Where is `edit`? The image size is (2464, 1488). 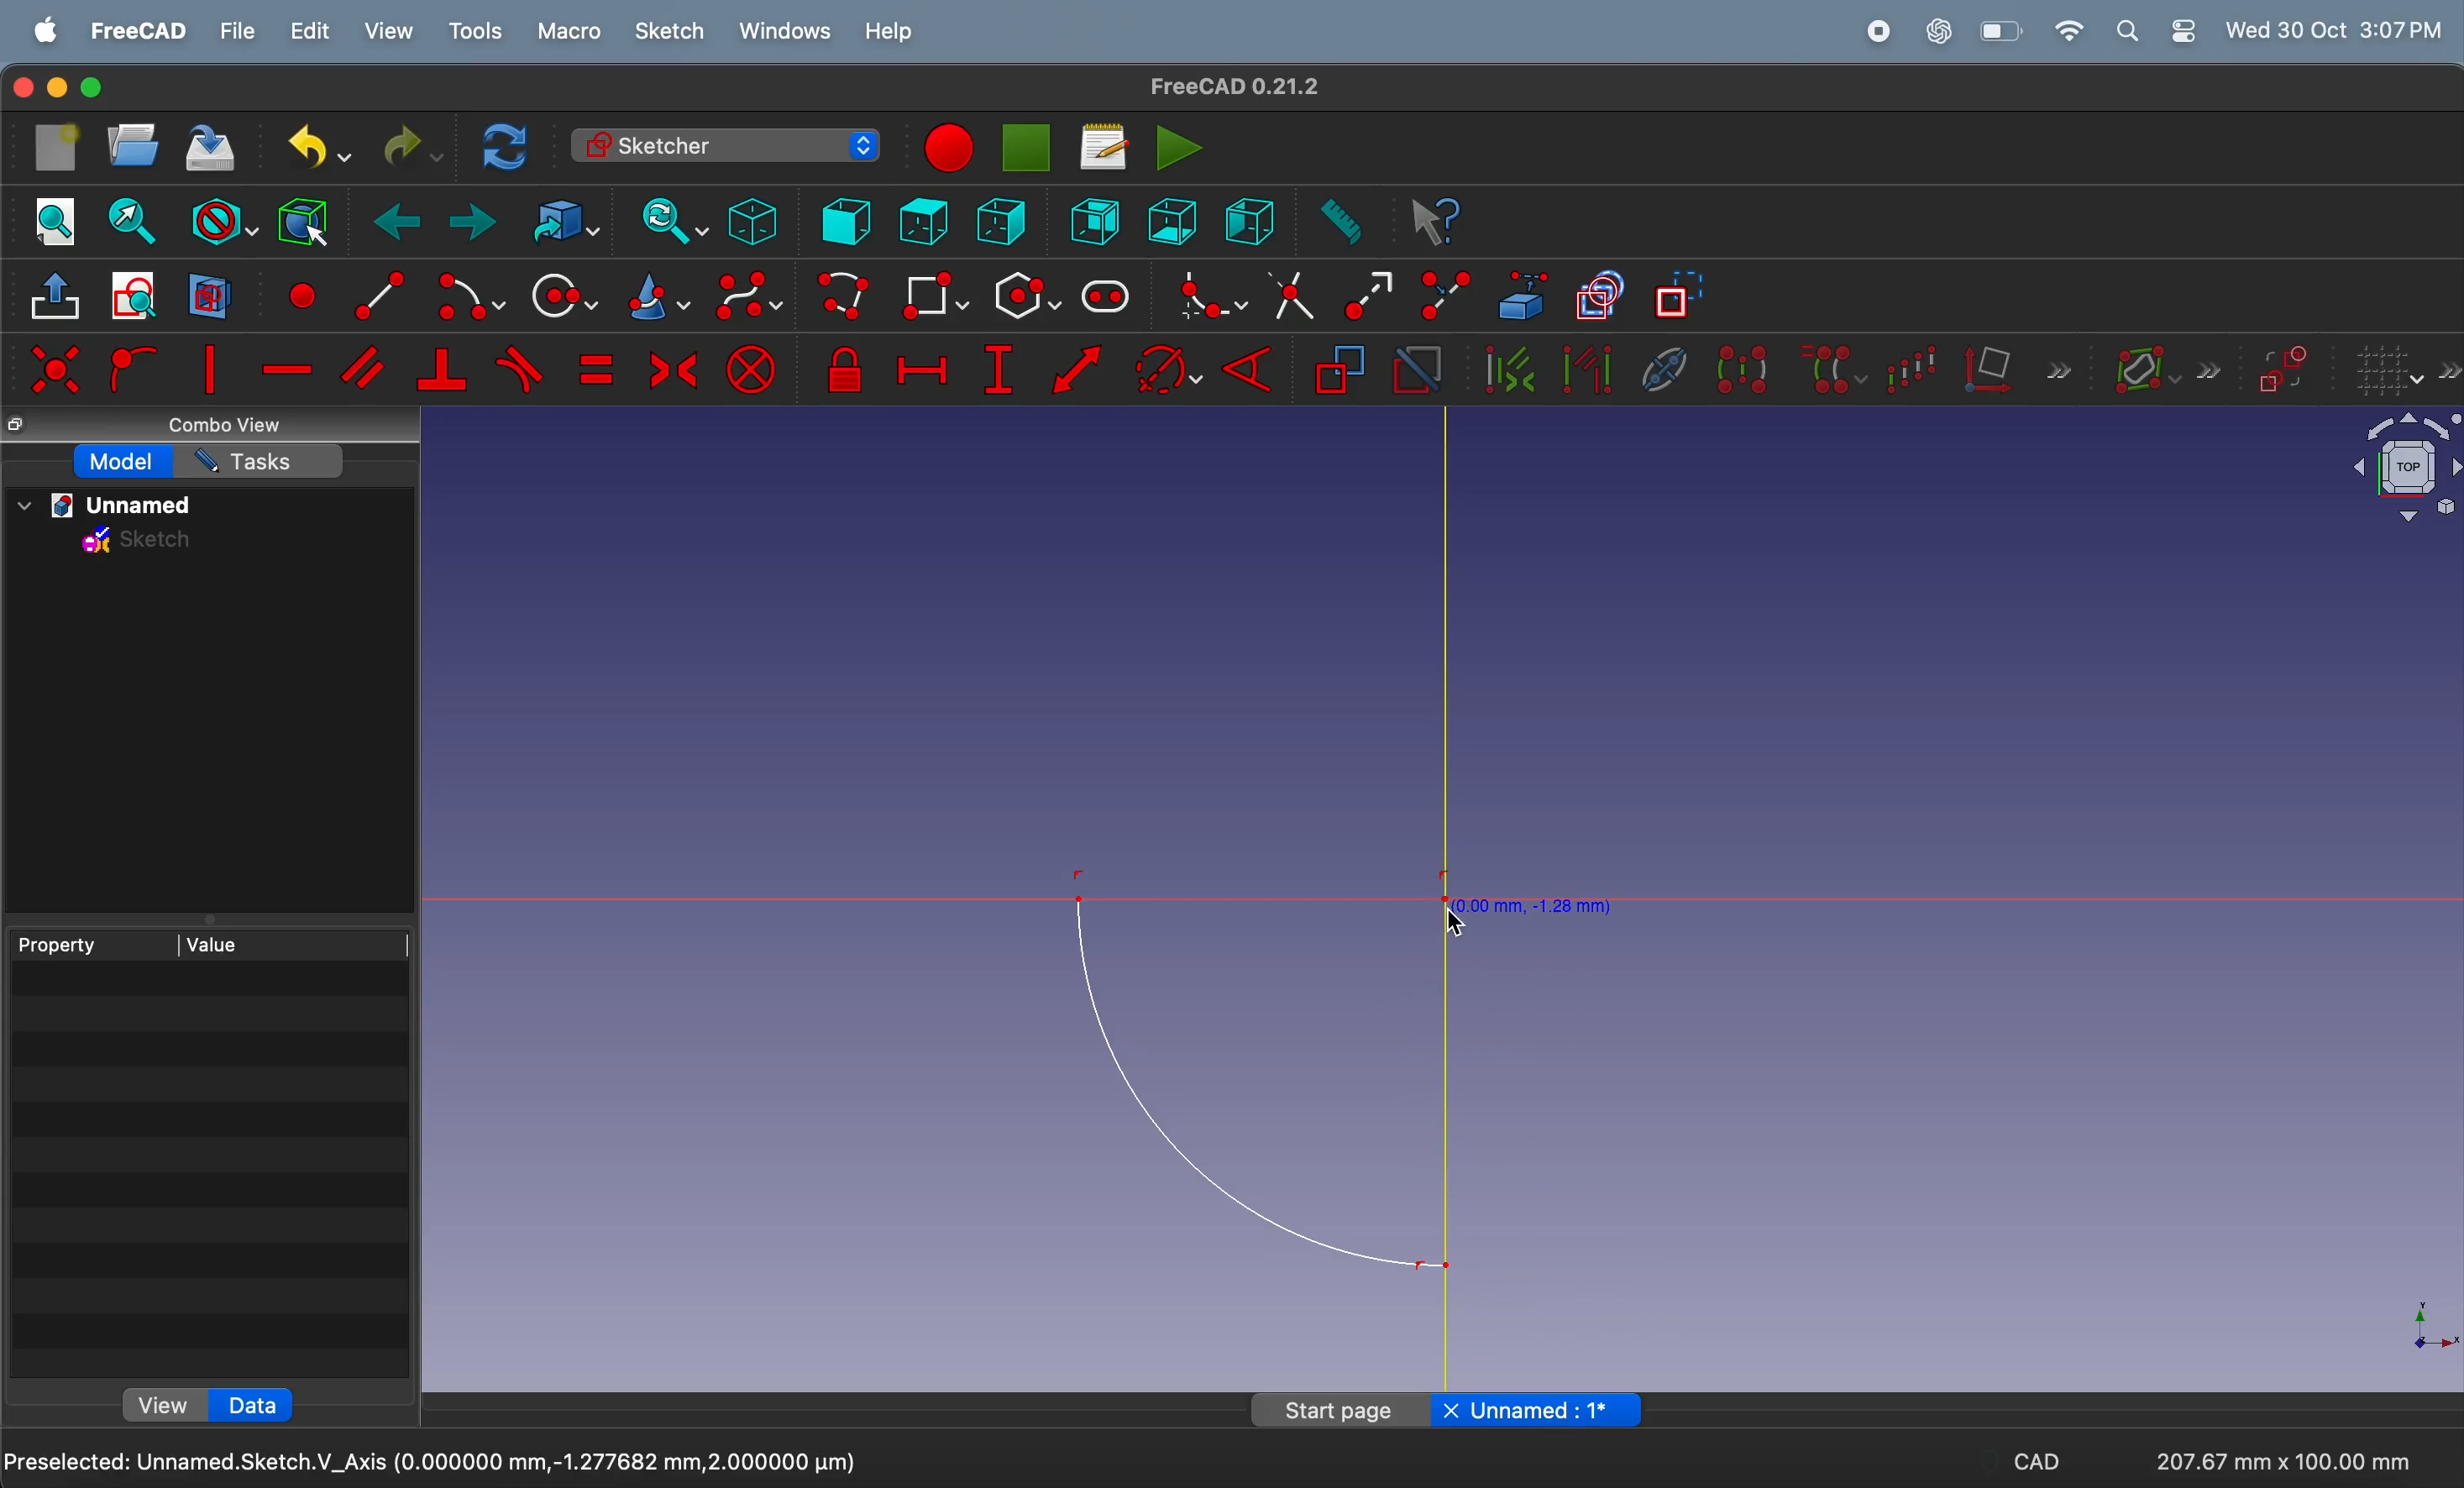 edit is located at coordinates (313, 32).